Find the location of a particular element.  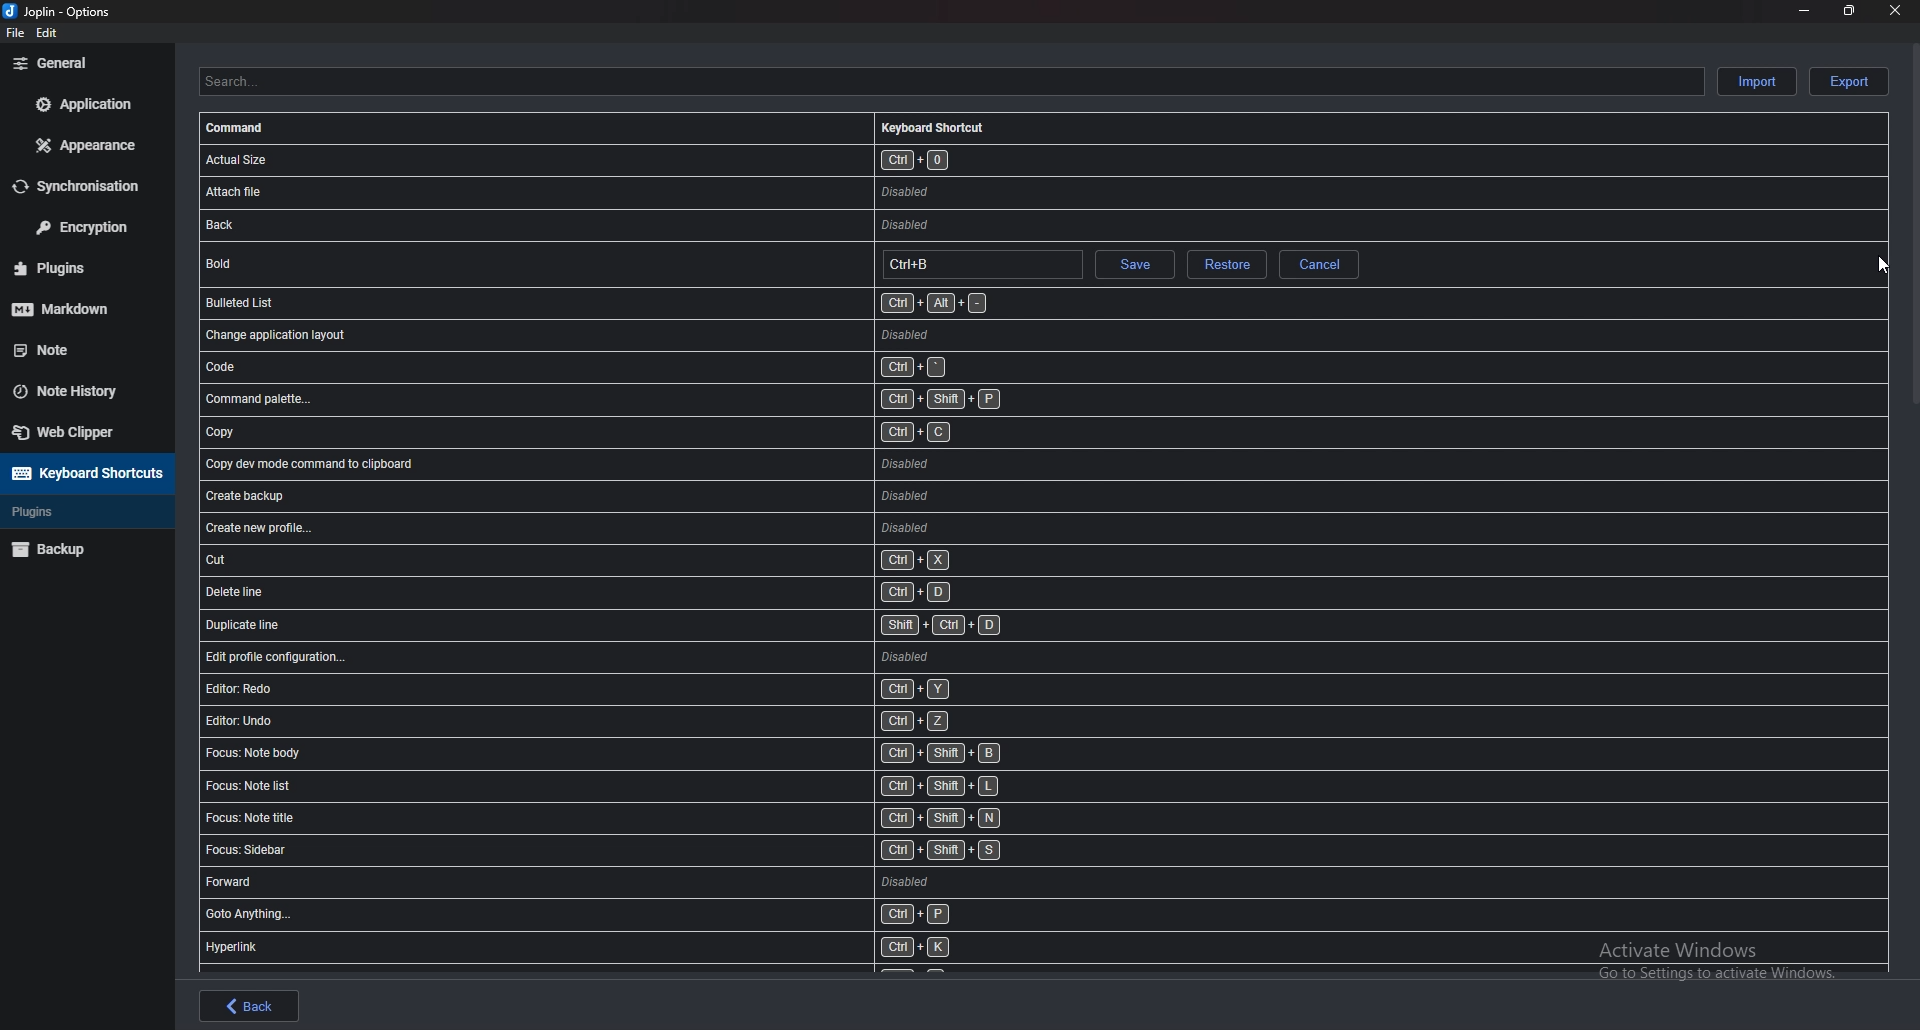

shortcut is located at coordinates (688, 593).